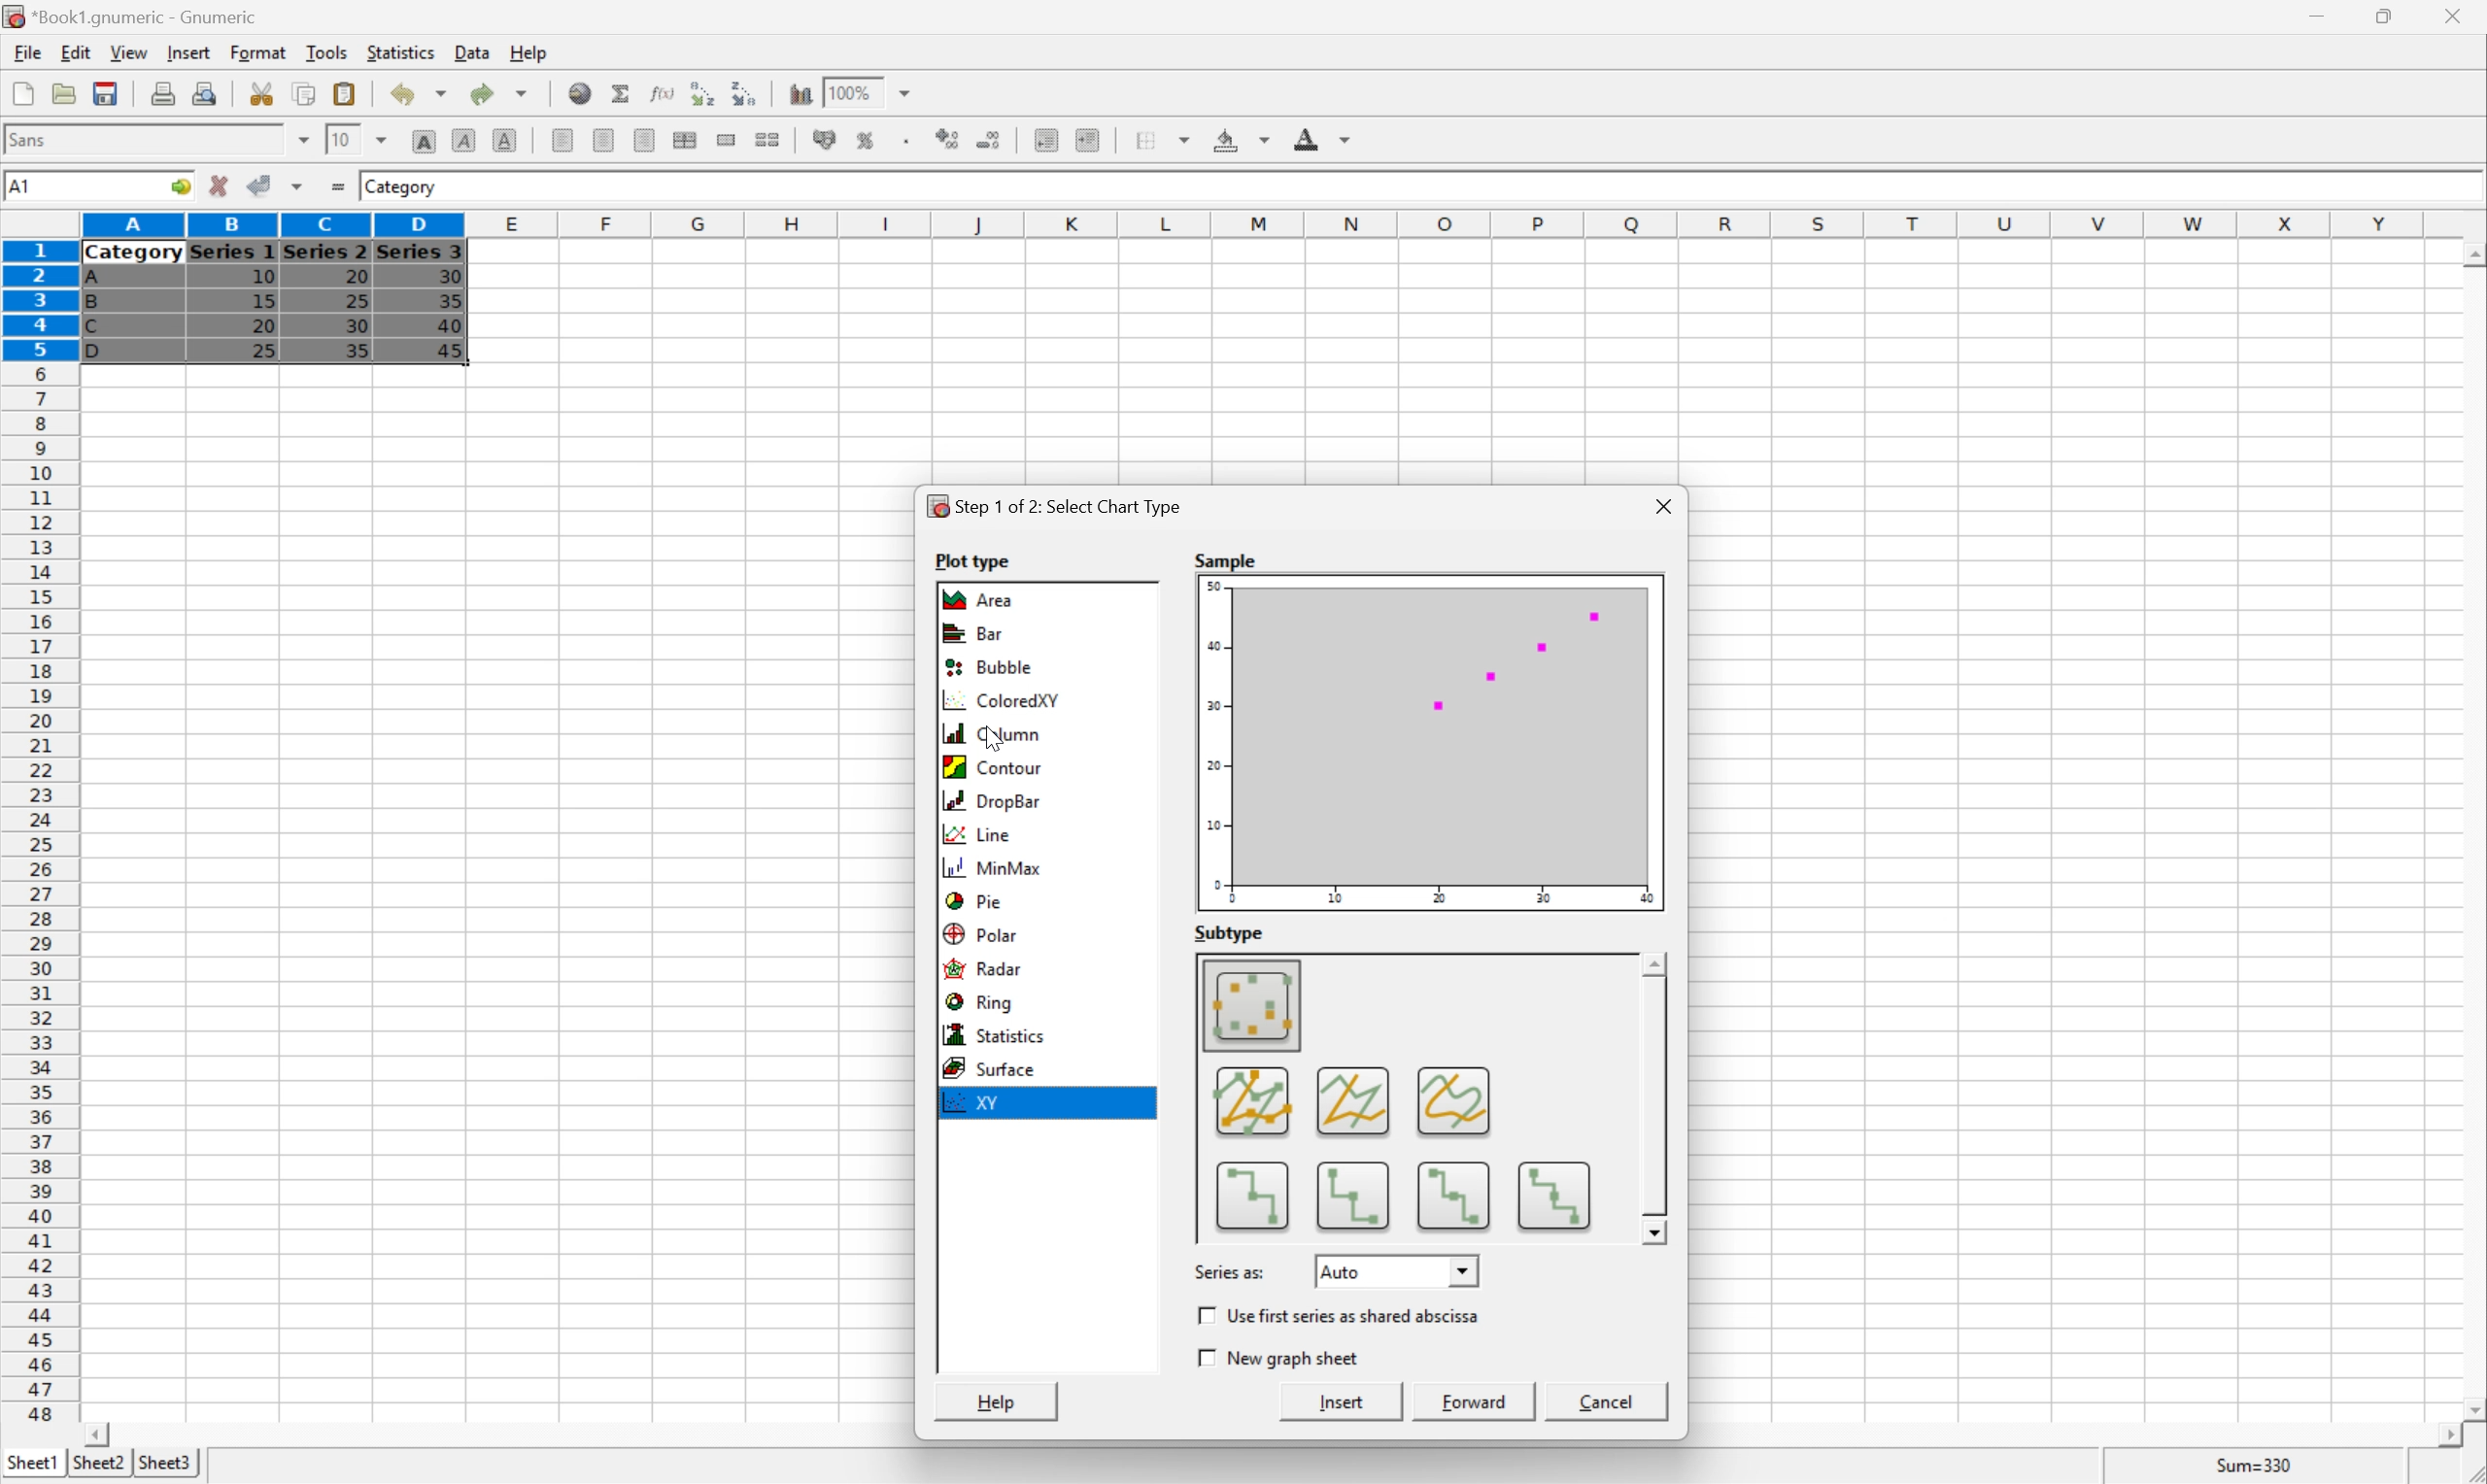 The image size is (2487, 1484). Describe the element at coordinates (683, 138) in the screenshot. I see `Center horizontally across selection` at that location.